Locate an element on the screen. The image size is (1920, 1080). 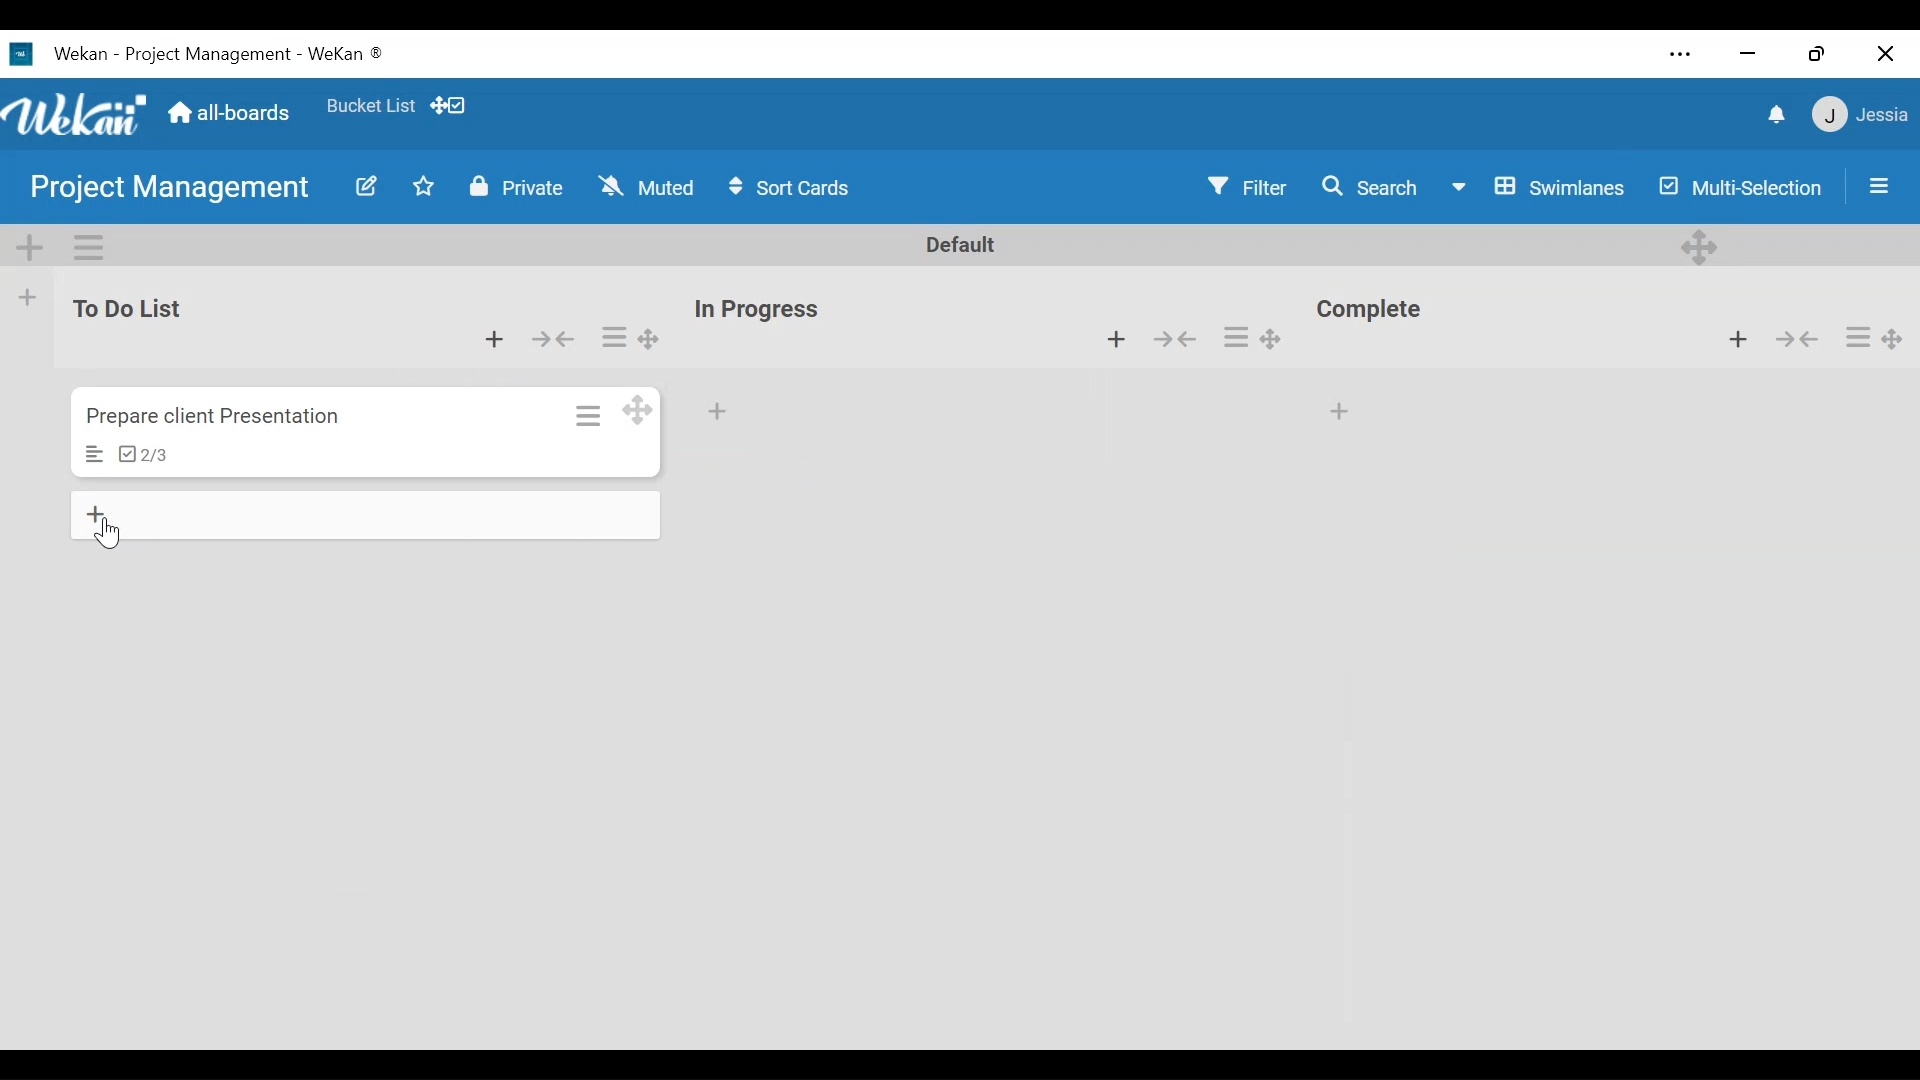
All-boards is located at coordinates (229, 113).